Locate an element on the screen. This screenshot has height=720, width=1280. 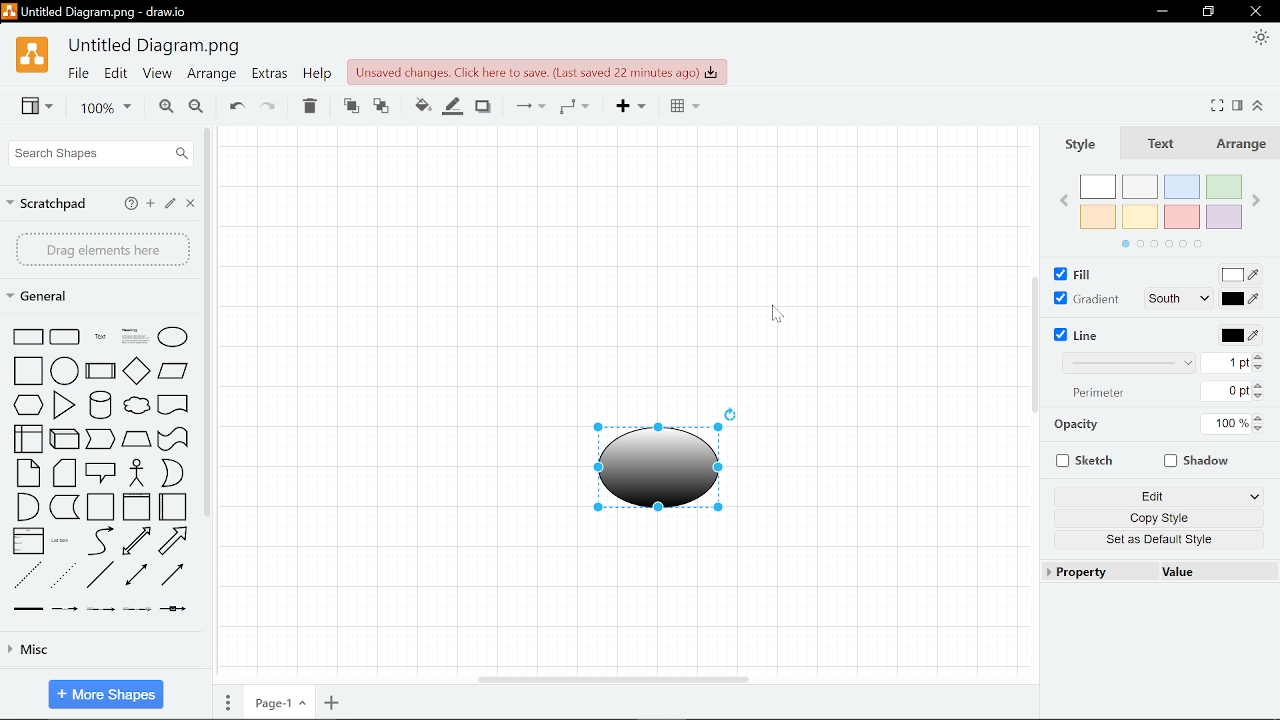
Delete is located at coordinates (307, 105).